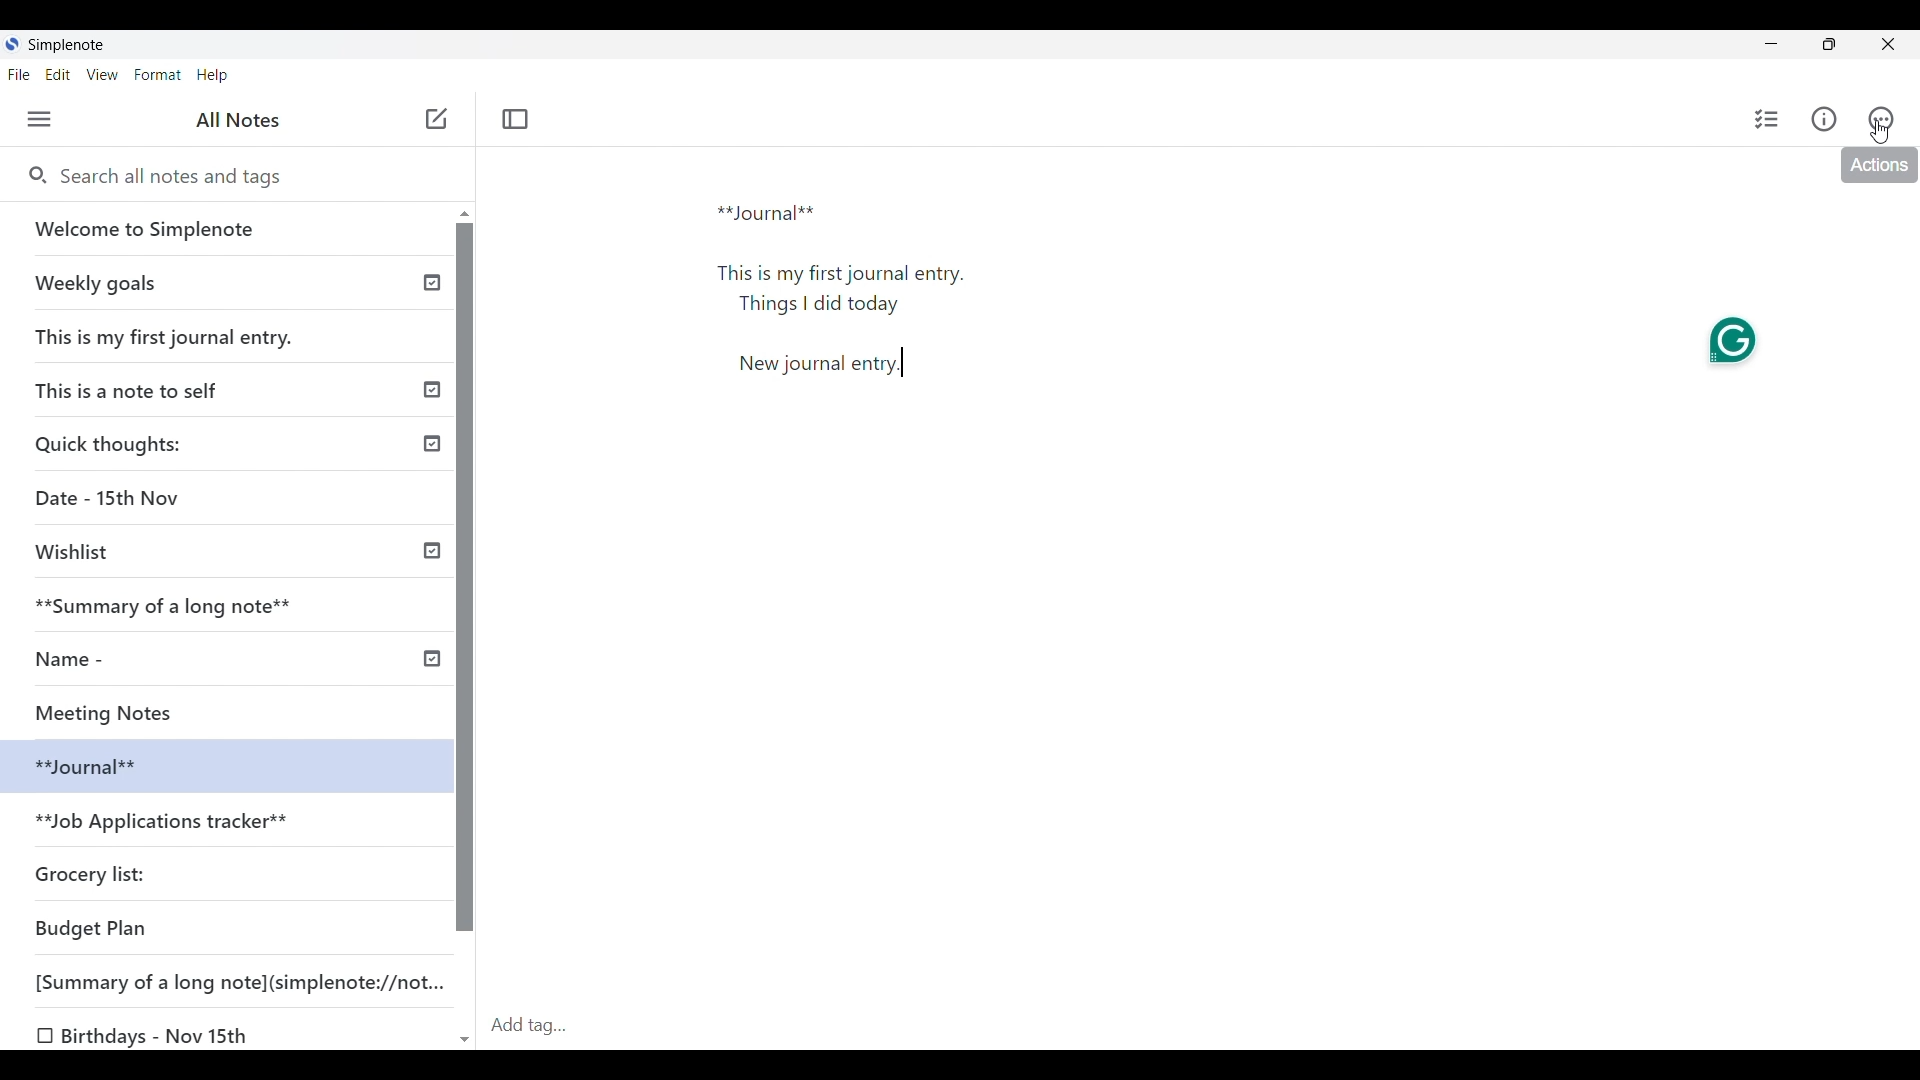 Image resolution: width=1920 pixels, height=1080 pixels. I want to click on Minimize, so click(1771, 43).